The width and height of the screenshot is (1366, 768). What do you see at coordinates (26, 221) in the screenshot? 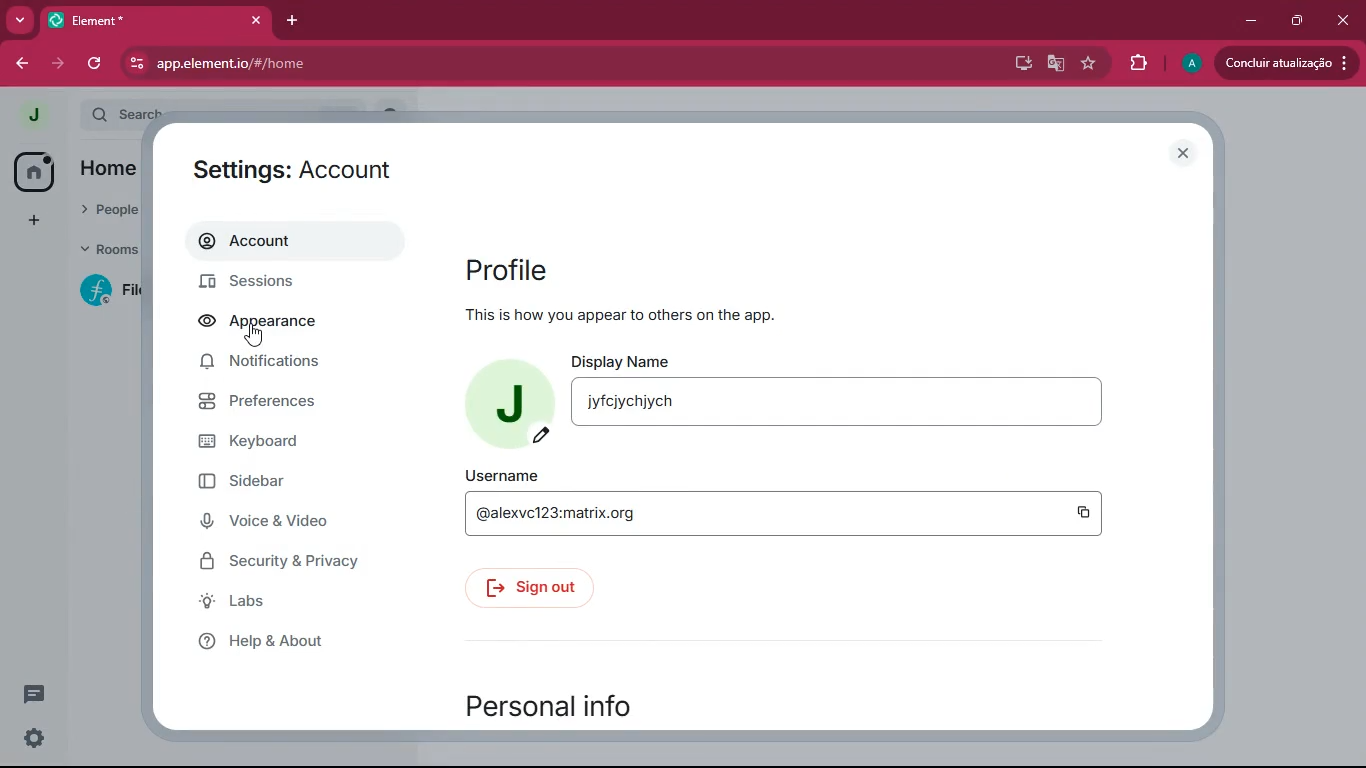
I see `add` at bounding box center [26, 221].